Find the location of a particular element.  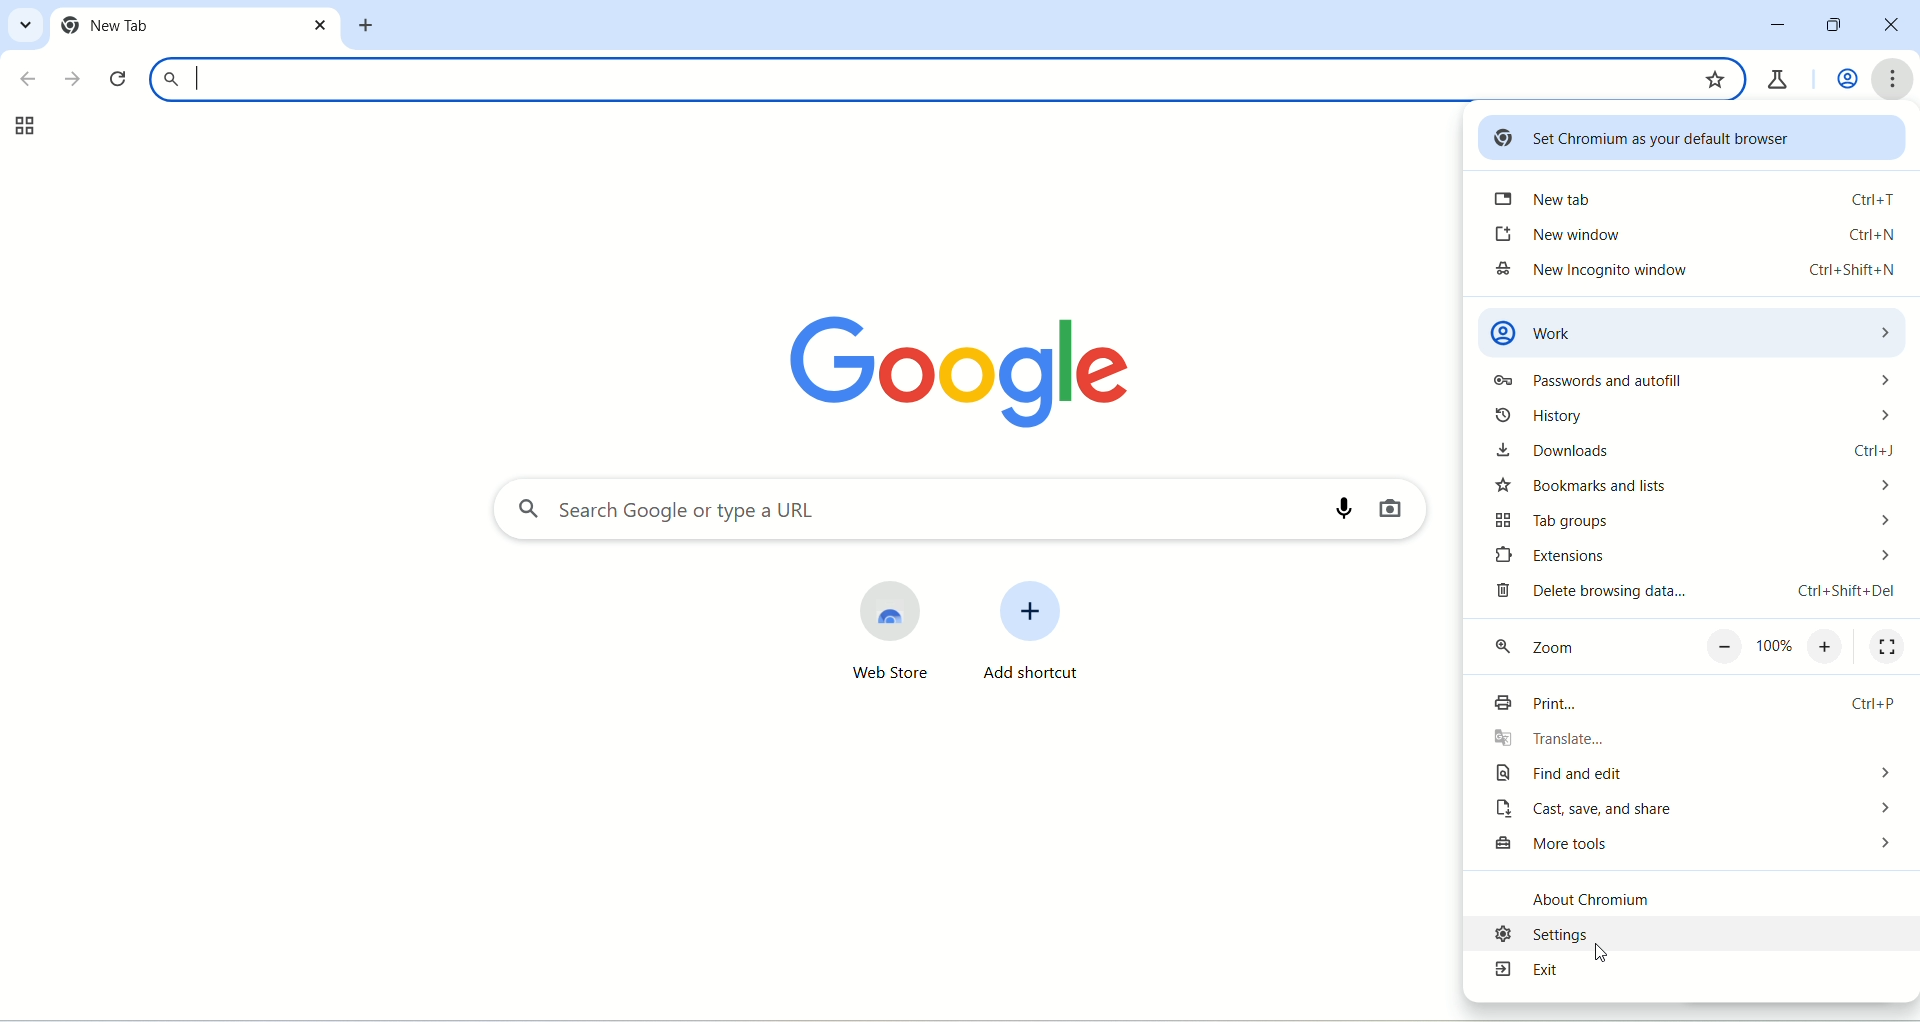

zoom in is located at coordinates (1830, 647).